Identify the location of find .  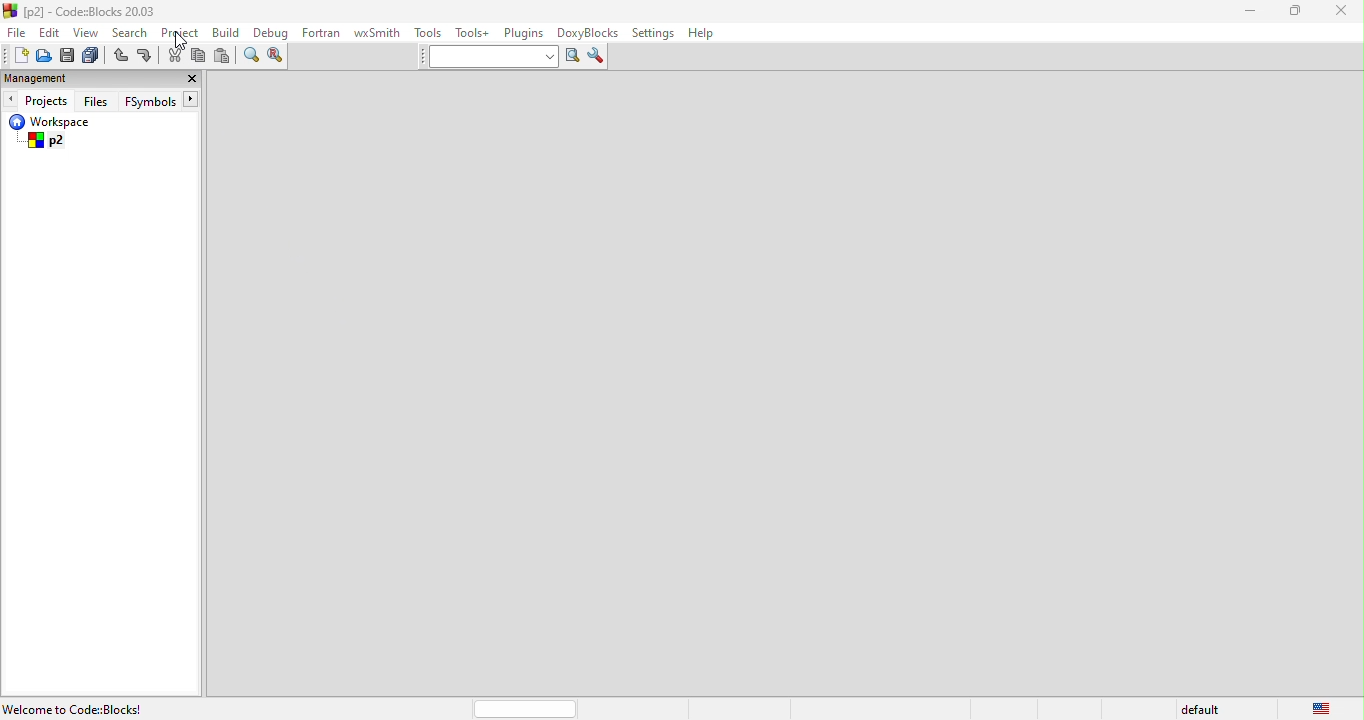
(249, 57).